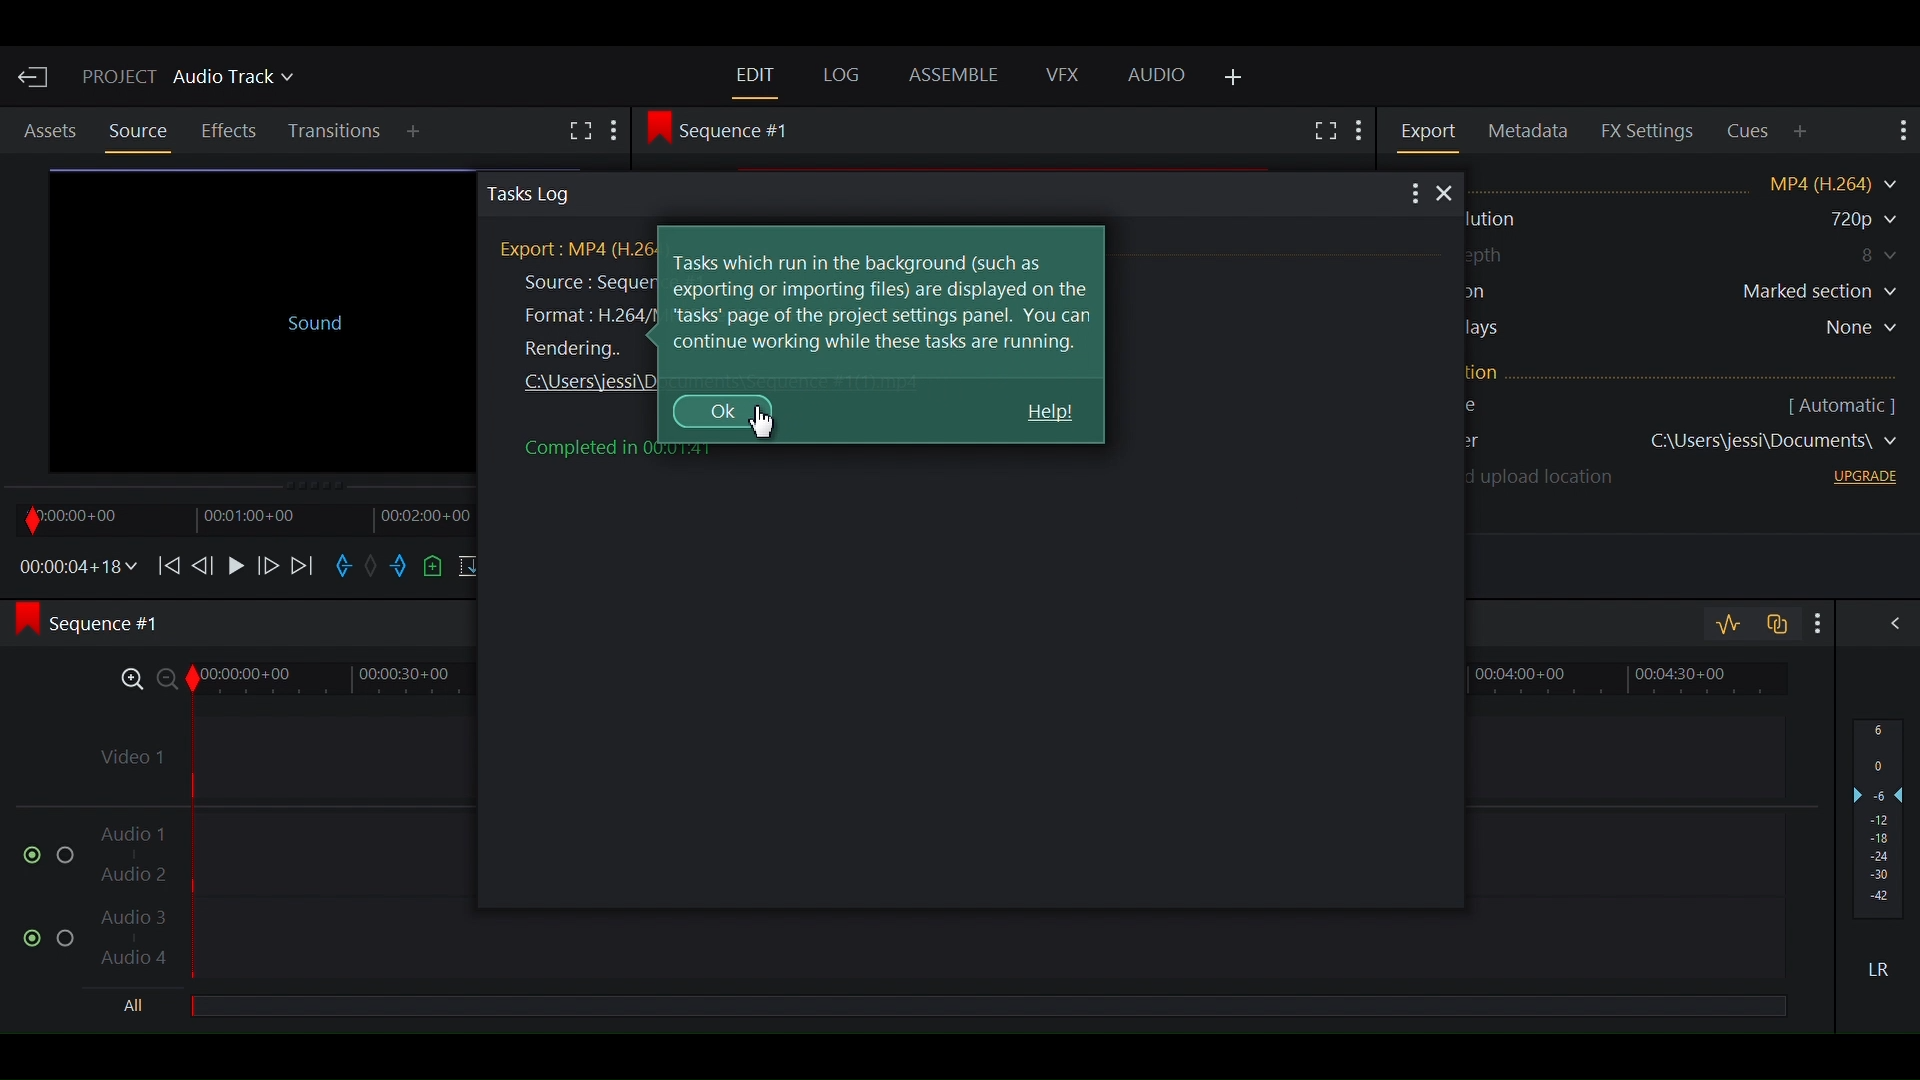  What do you see at coordinates (1157, 76) in the screenshot?
I see `Audio` at bounding box center [1157, 76].